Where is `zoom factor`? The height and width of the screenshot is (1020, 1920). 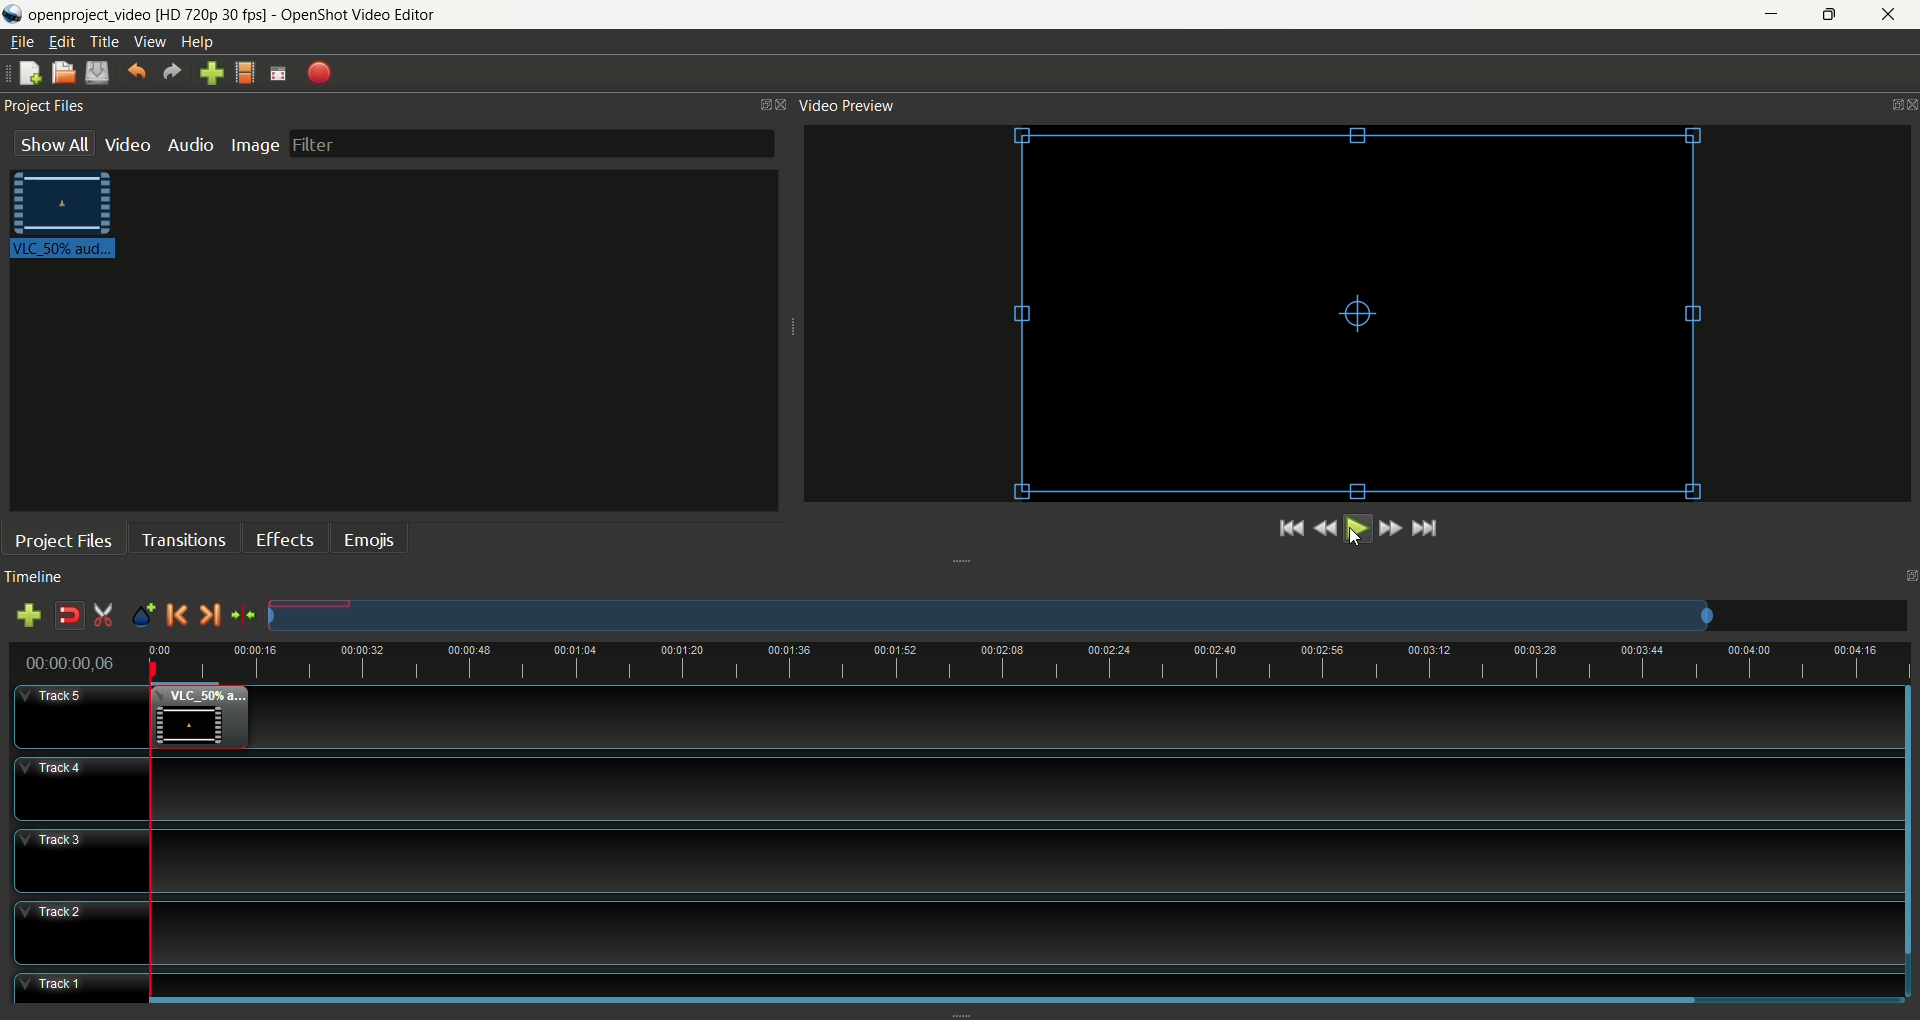
zoom factor is located at coordinates (1088, 616).